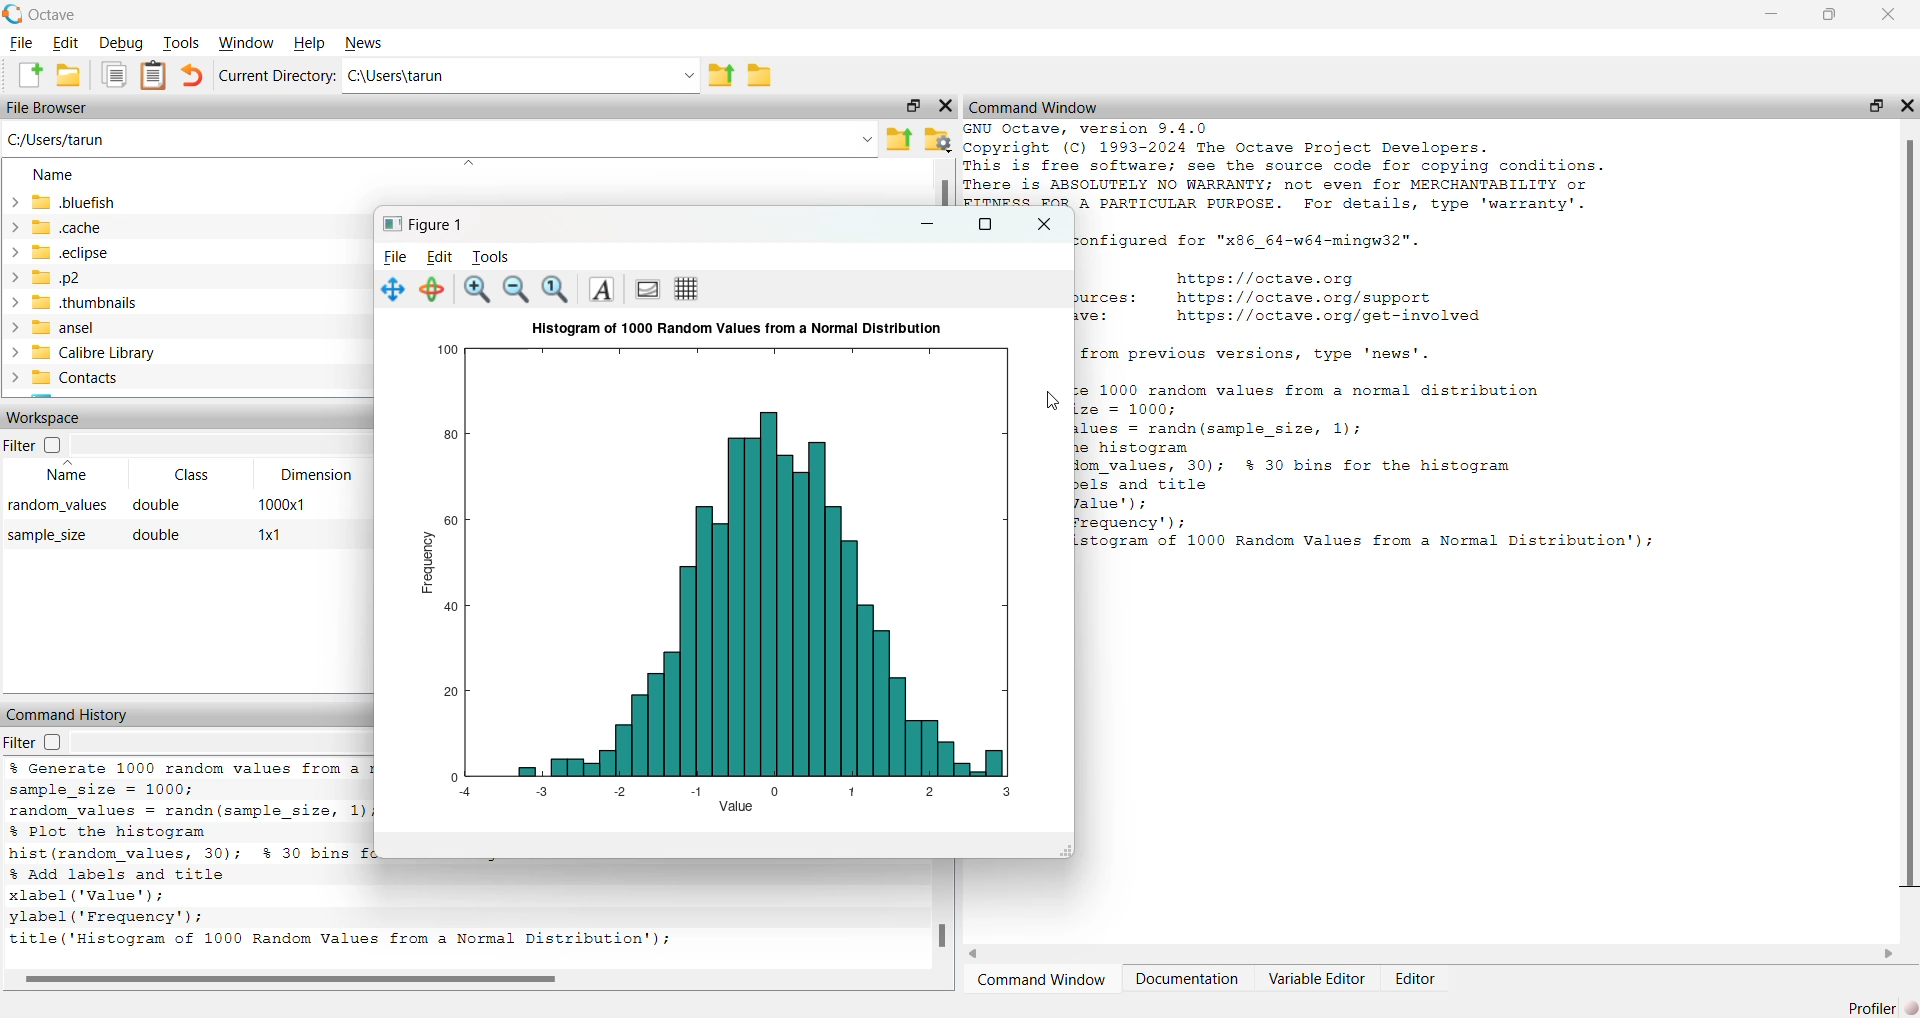 This screenshot has width=1920, height=1018. What do you see at coordinates (1034, 108) in the screenshot?
I see `Command Window` at bounding box center [1034, 108].